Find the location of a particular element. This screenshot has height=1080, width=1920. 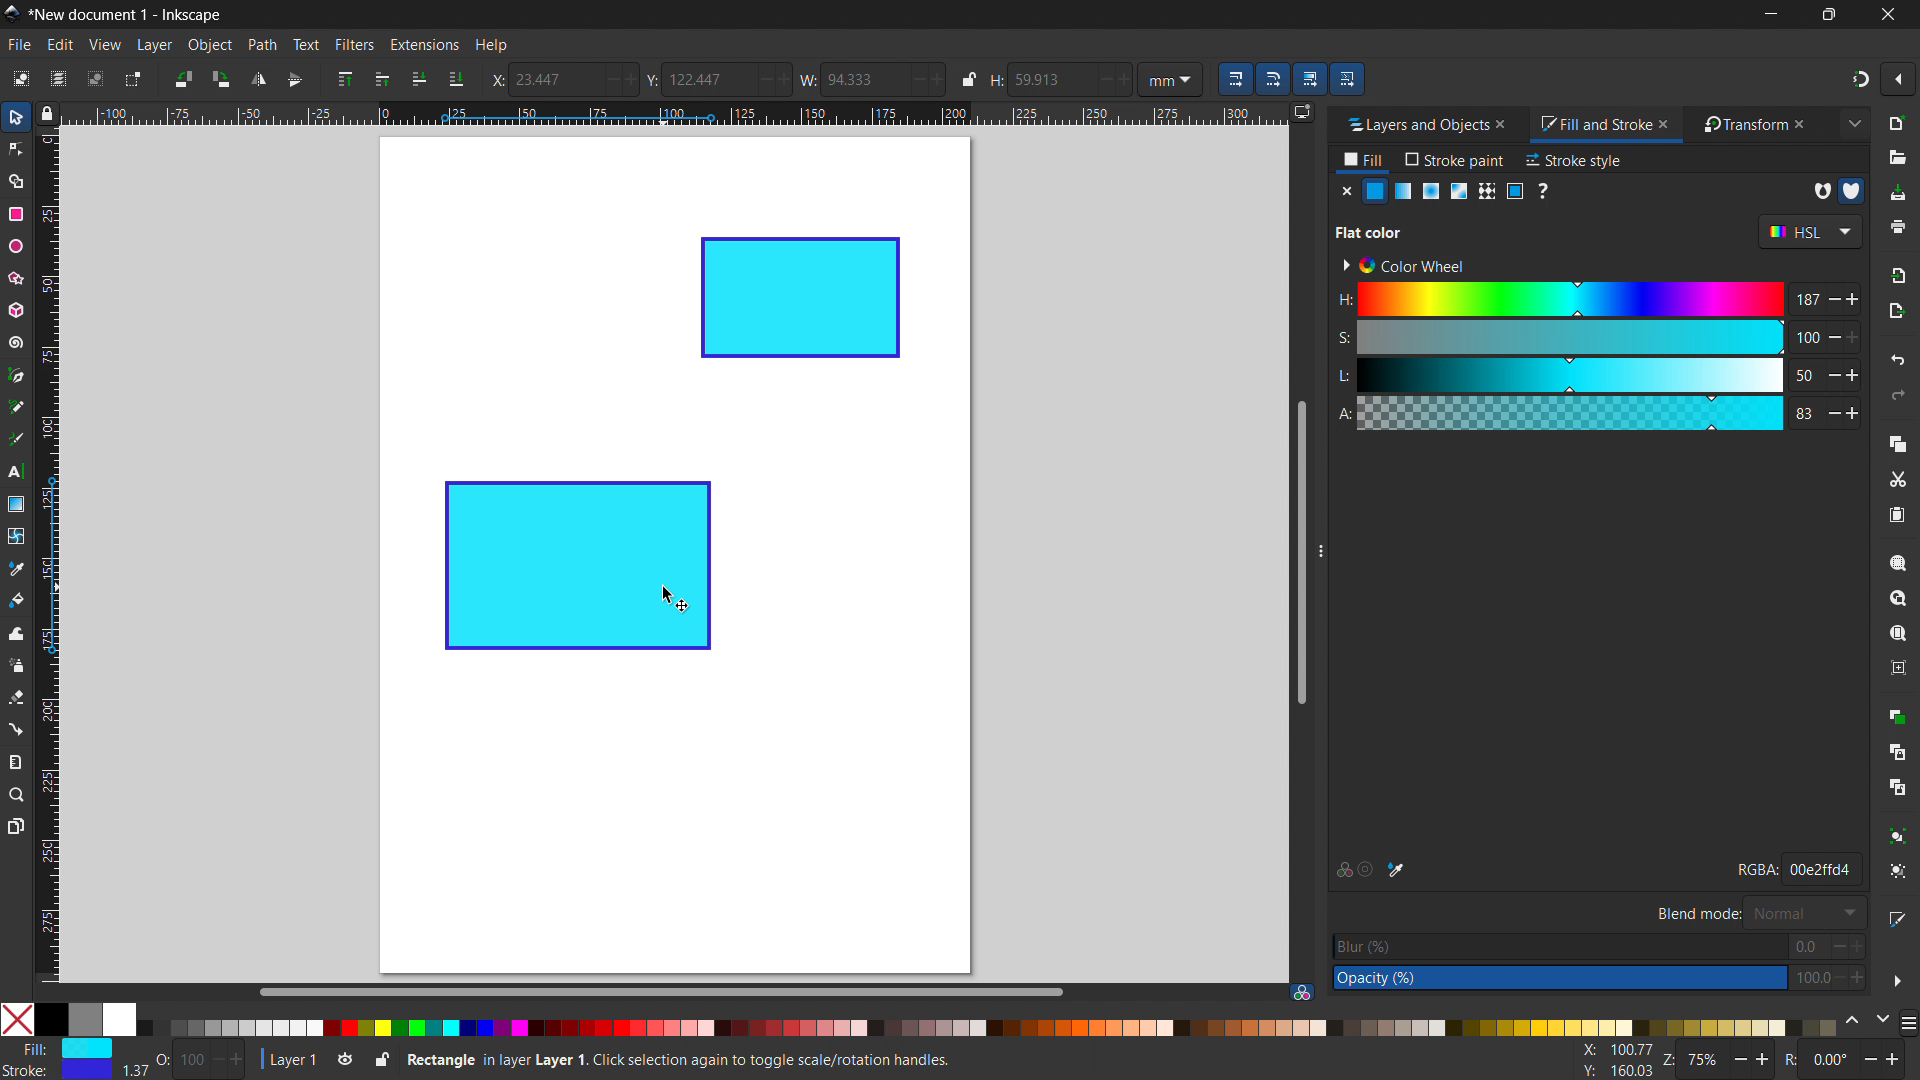

unlink clone is located at coordinates (1897, 787).